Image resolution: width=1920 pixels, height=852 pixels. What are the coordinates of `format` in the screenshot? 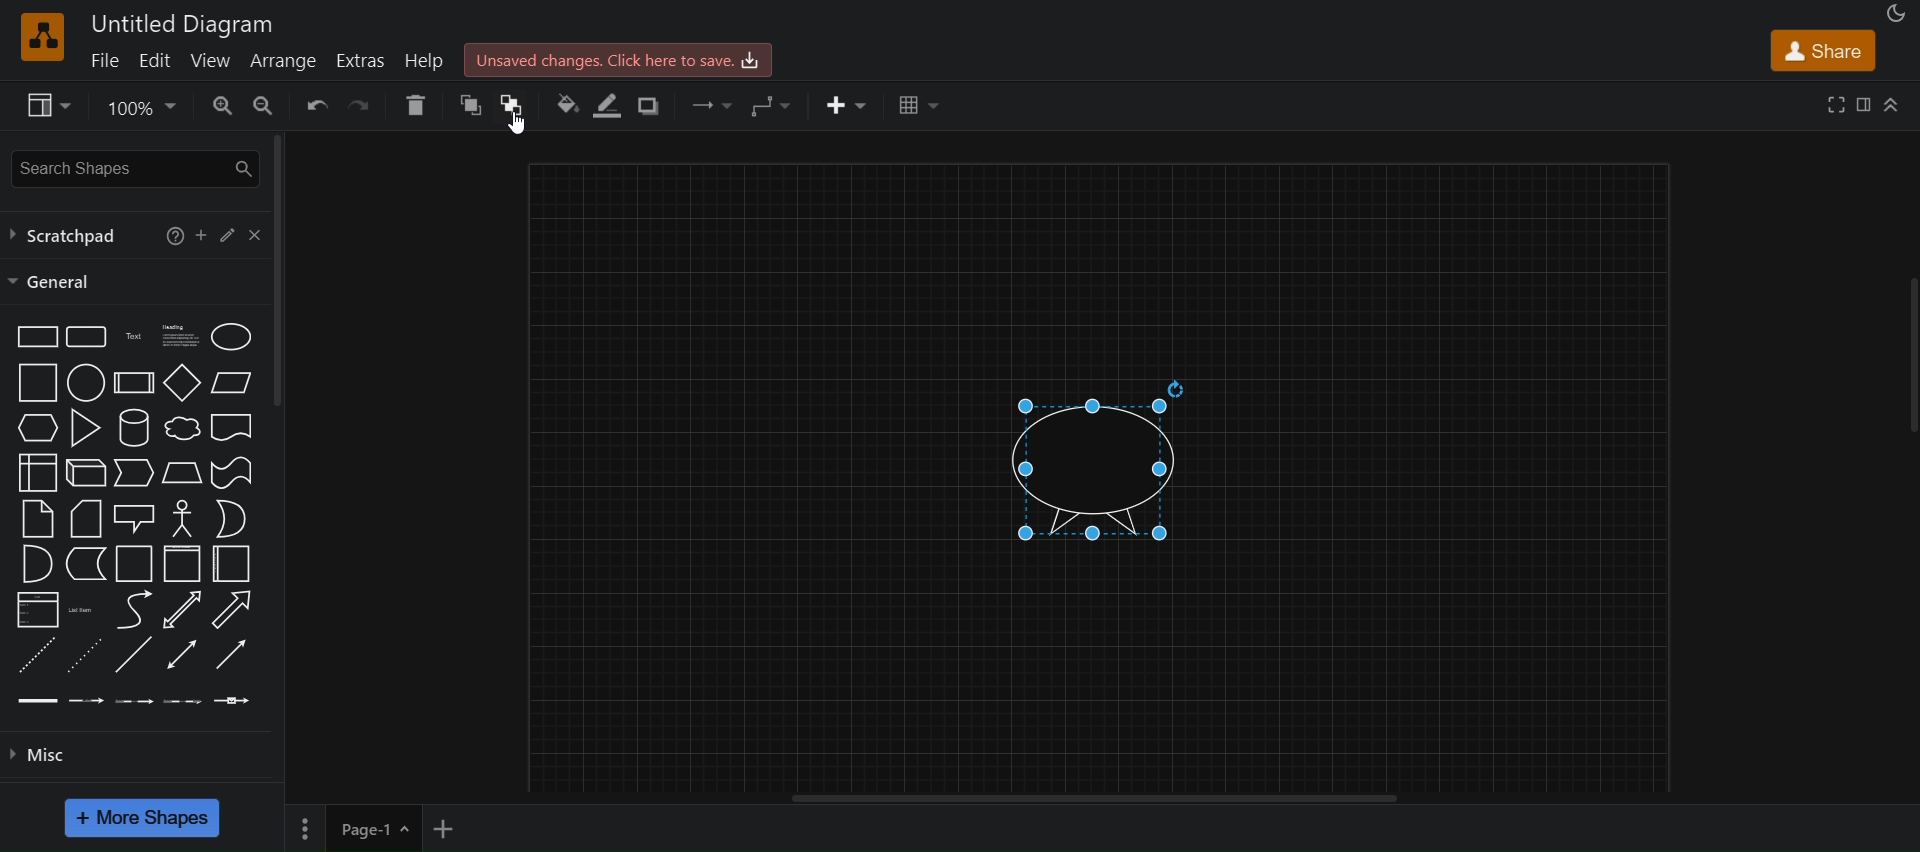 It's located at (1867, 106).